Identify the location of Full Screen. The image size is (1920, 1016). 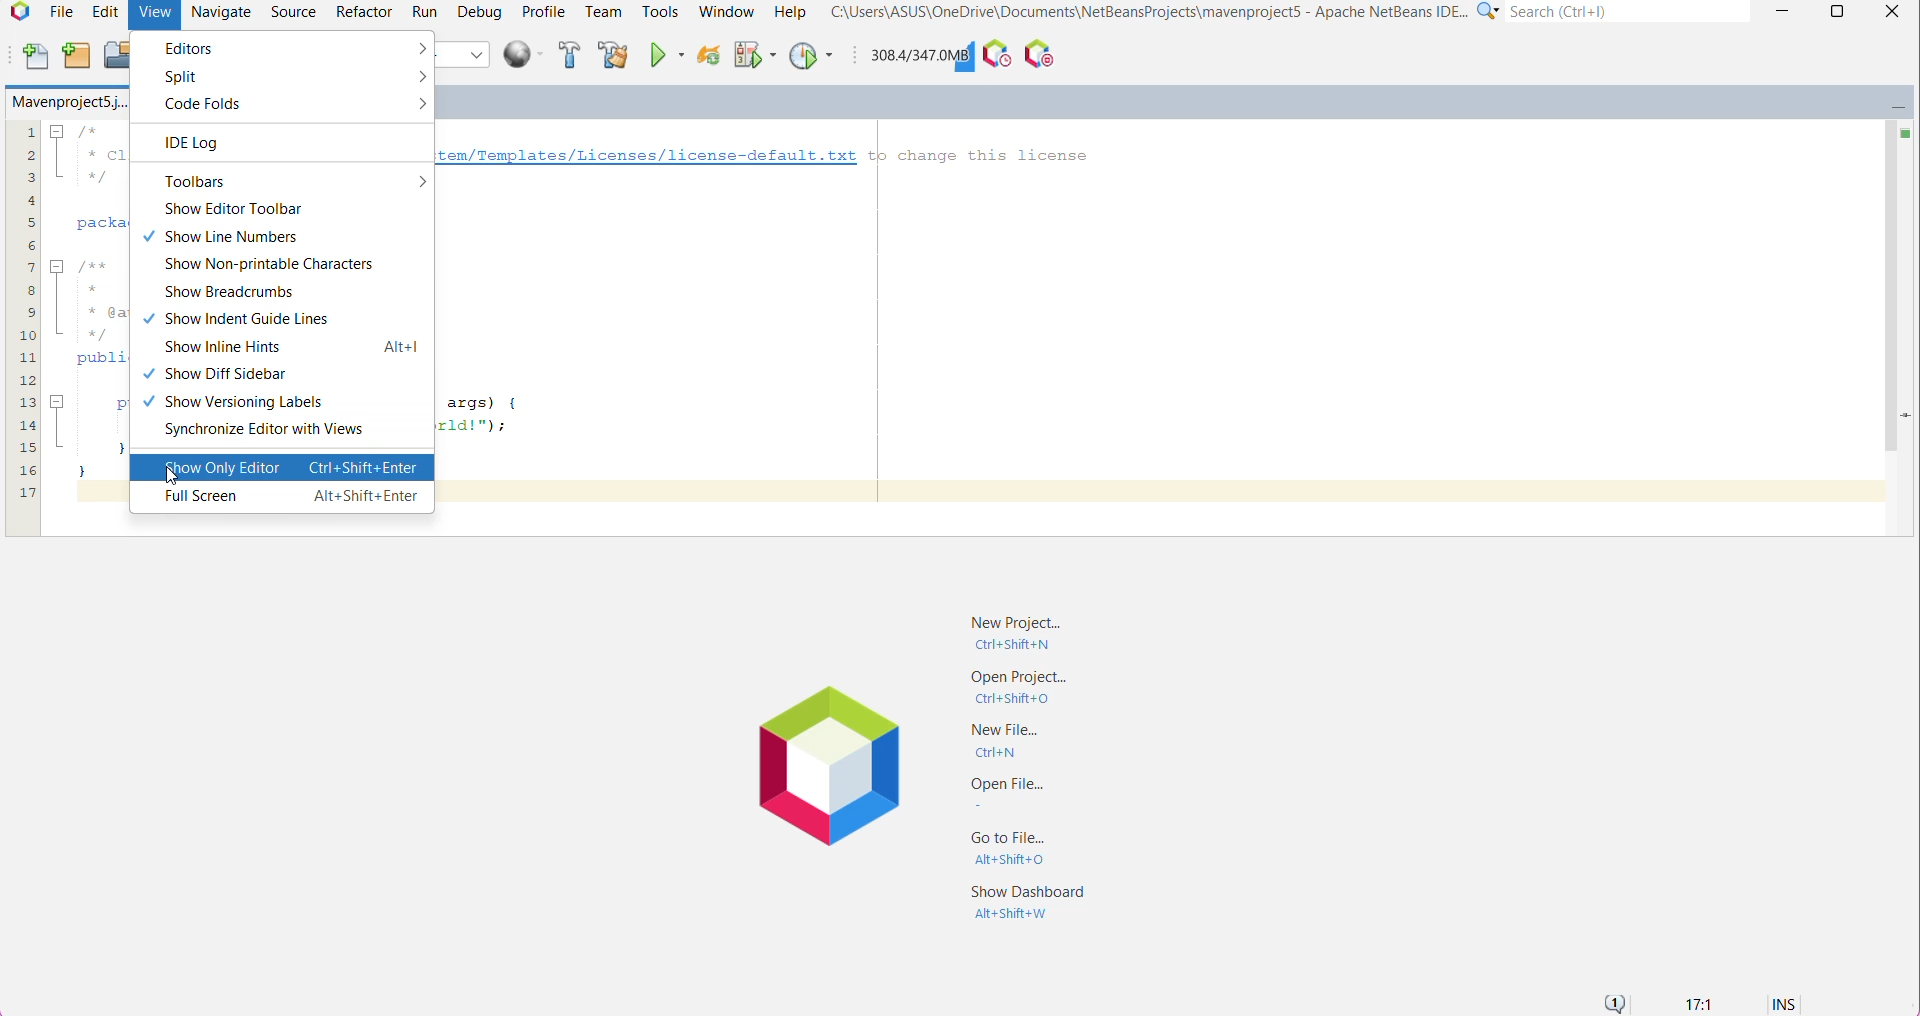
(282, 496).